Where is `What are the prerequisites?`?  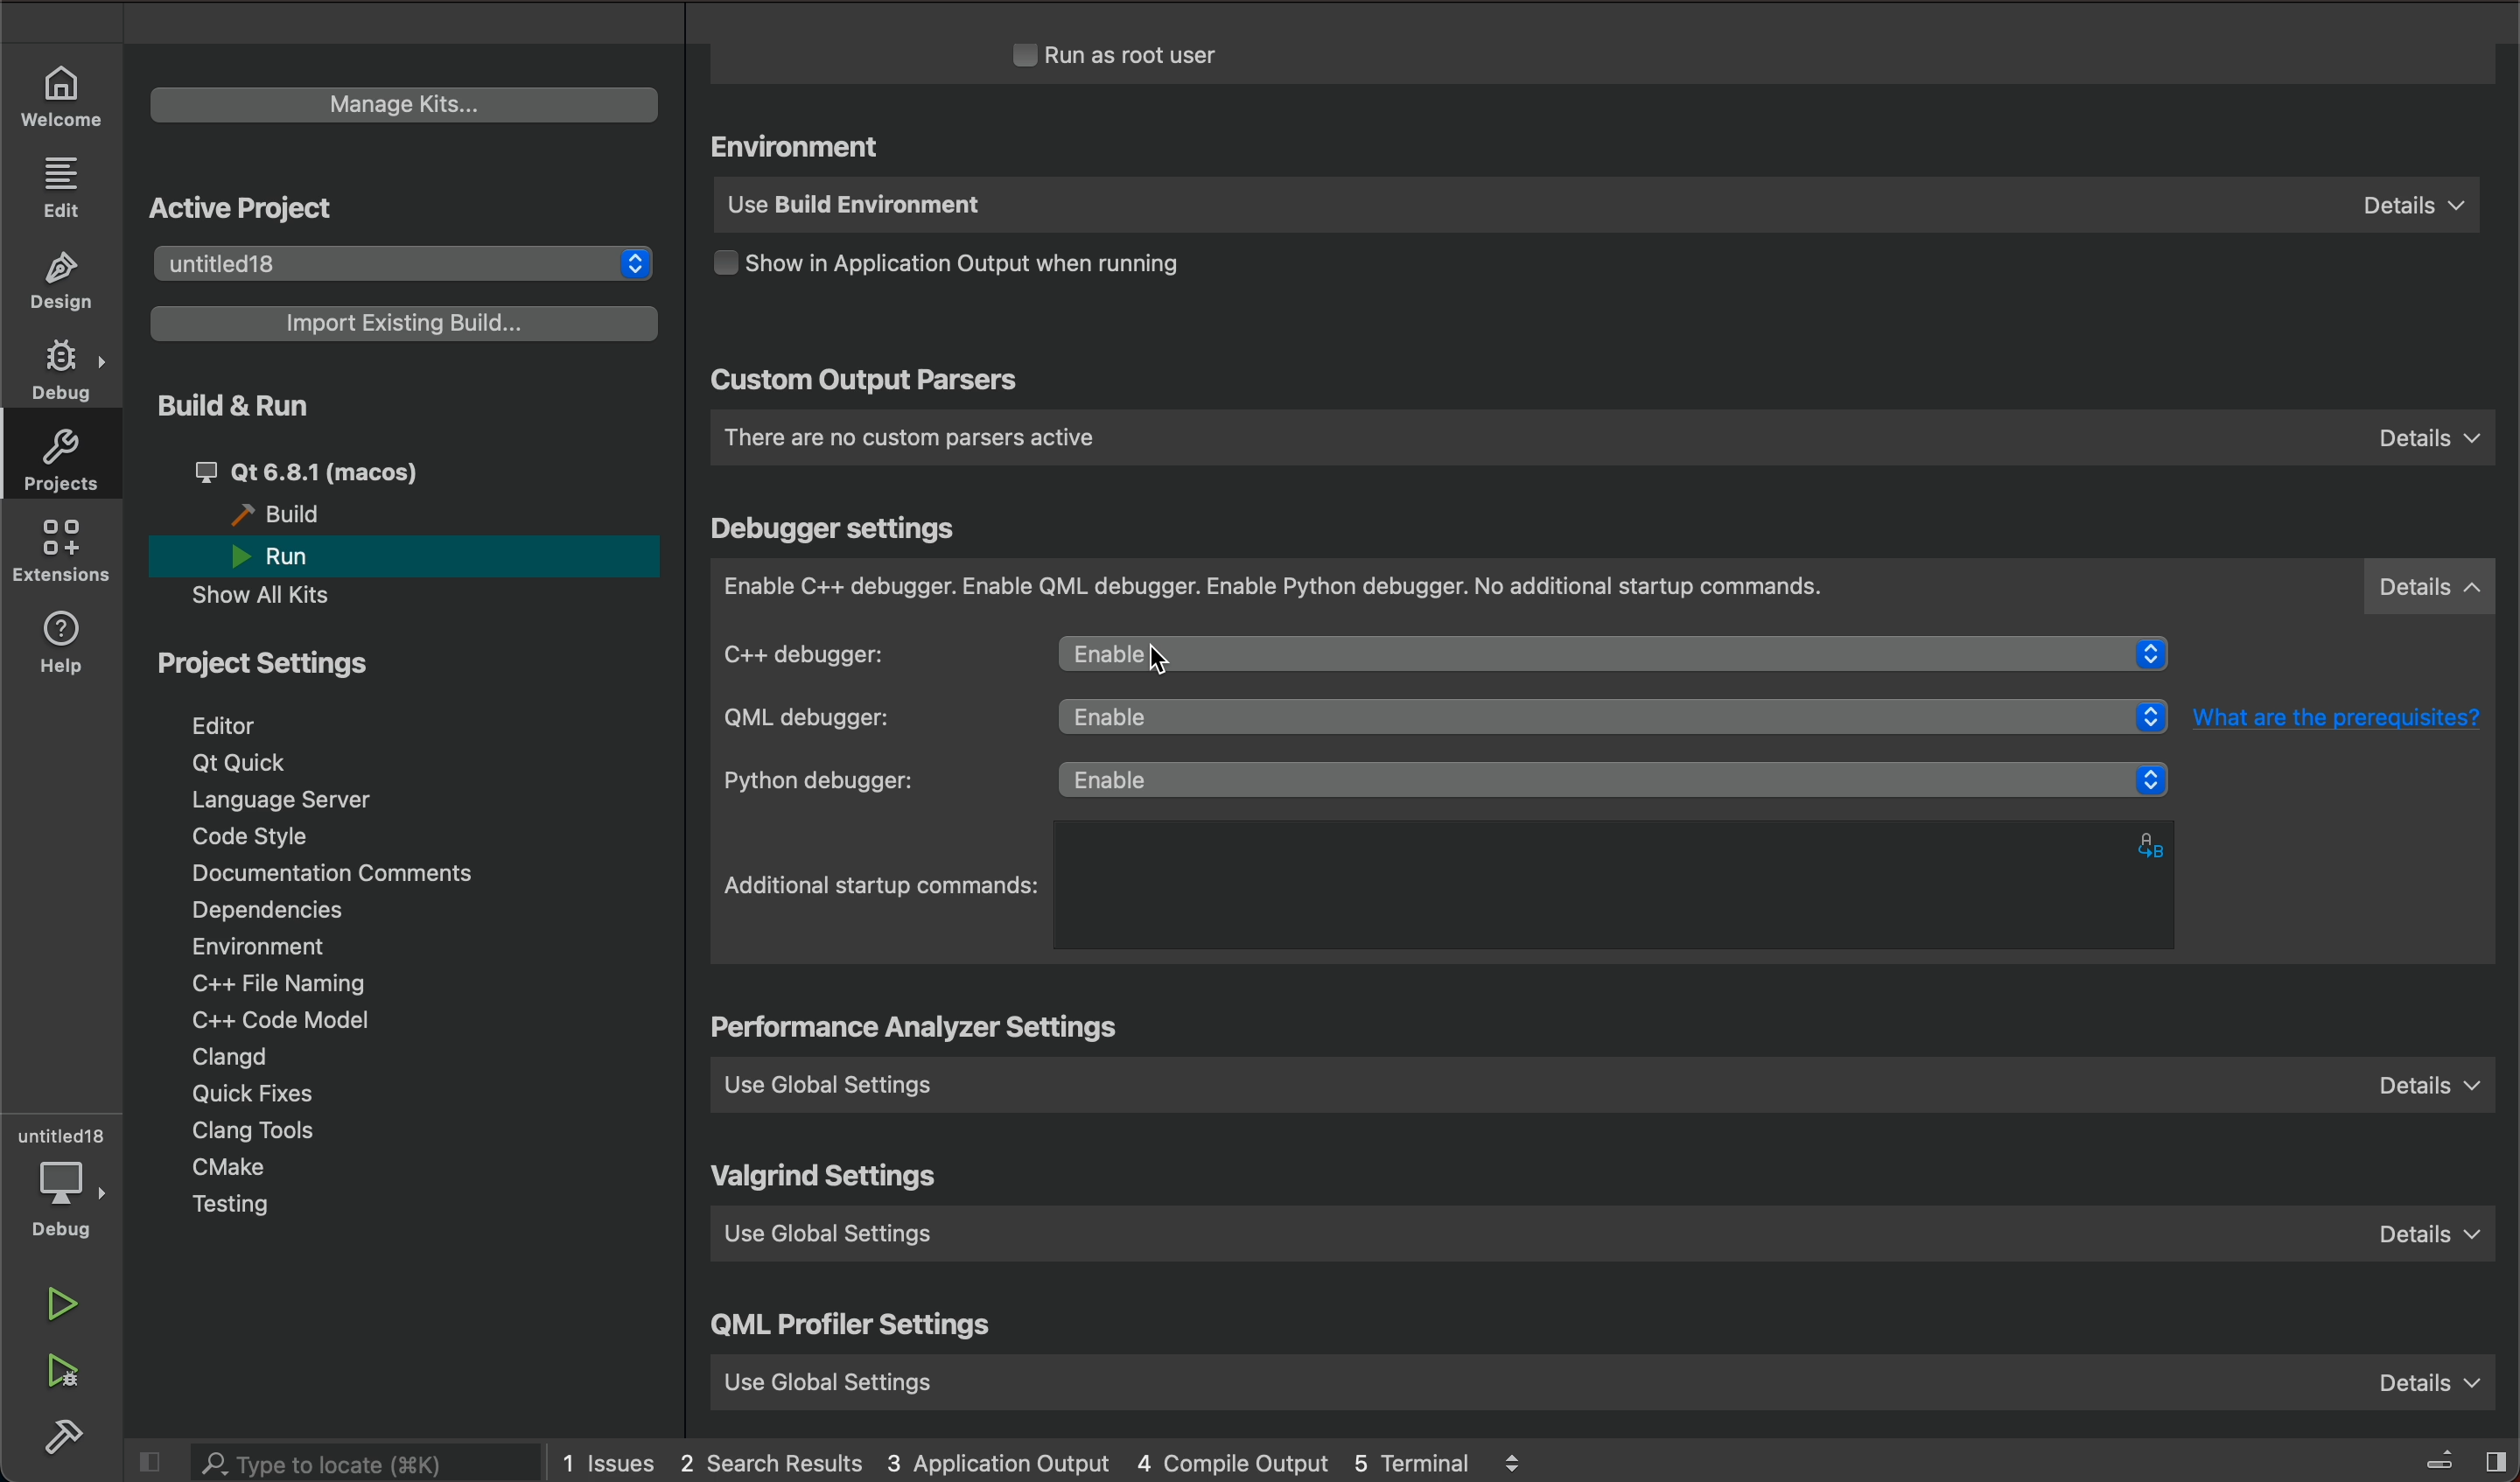 What are the prerequisites? is located at coordinates (2343, 723).